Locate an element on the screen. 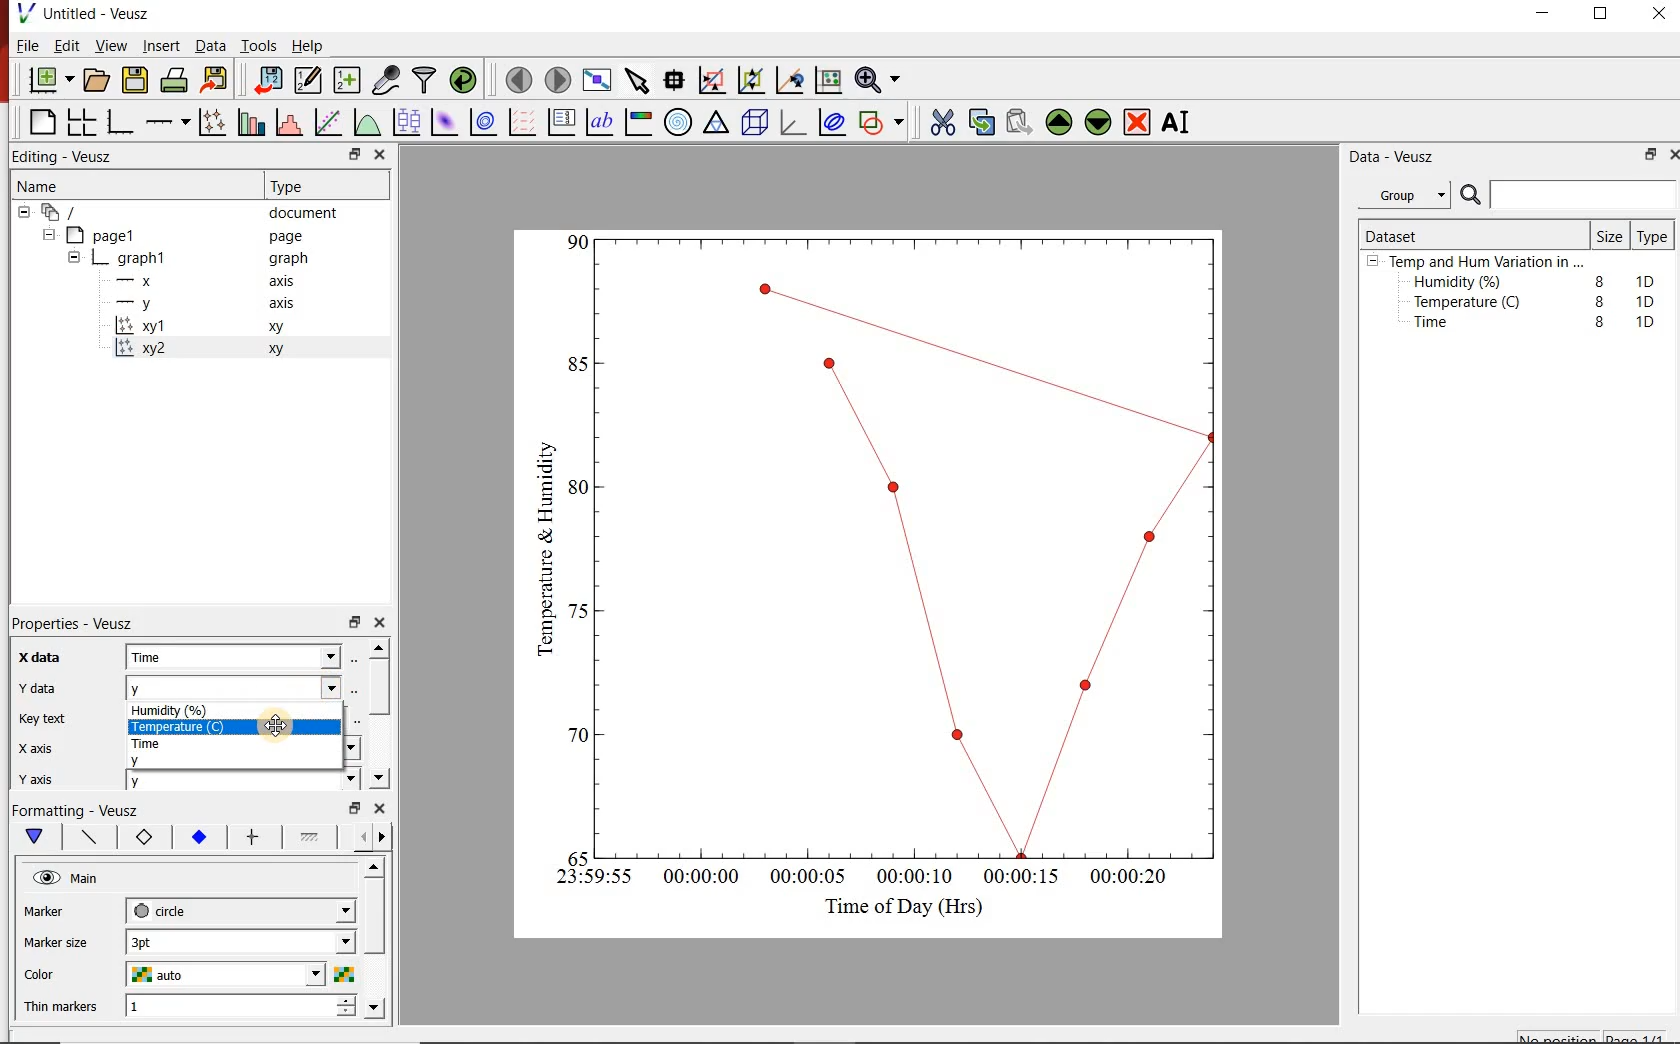 This screenshot has width=1680, height=1044. y is located at coordinates (165, 786).